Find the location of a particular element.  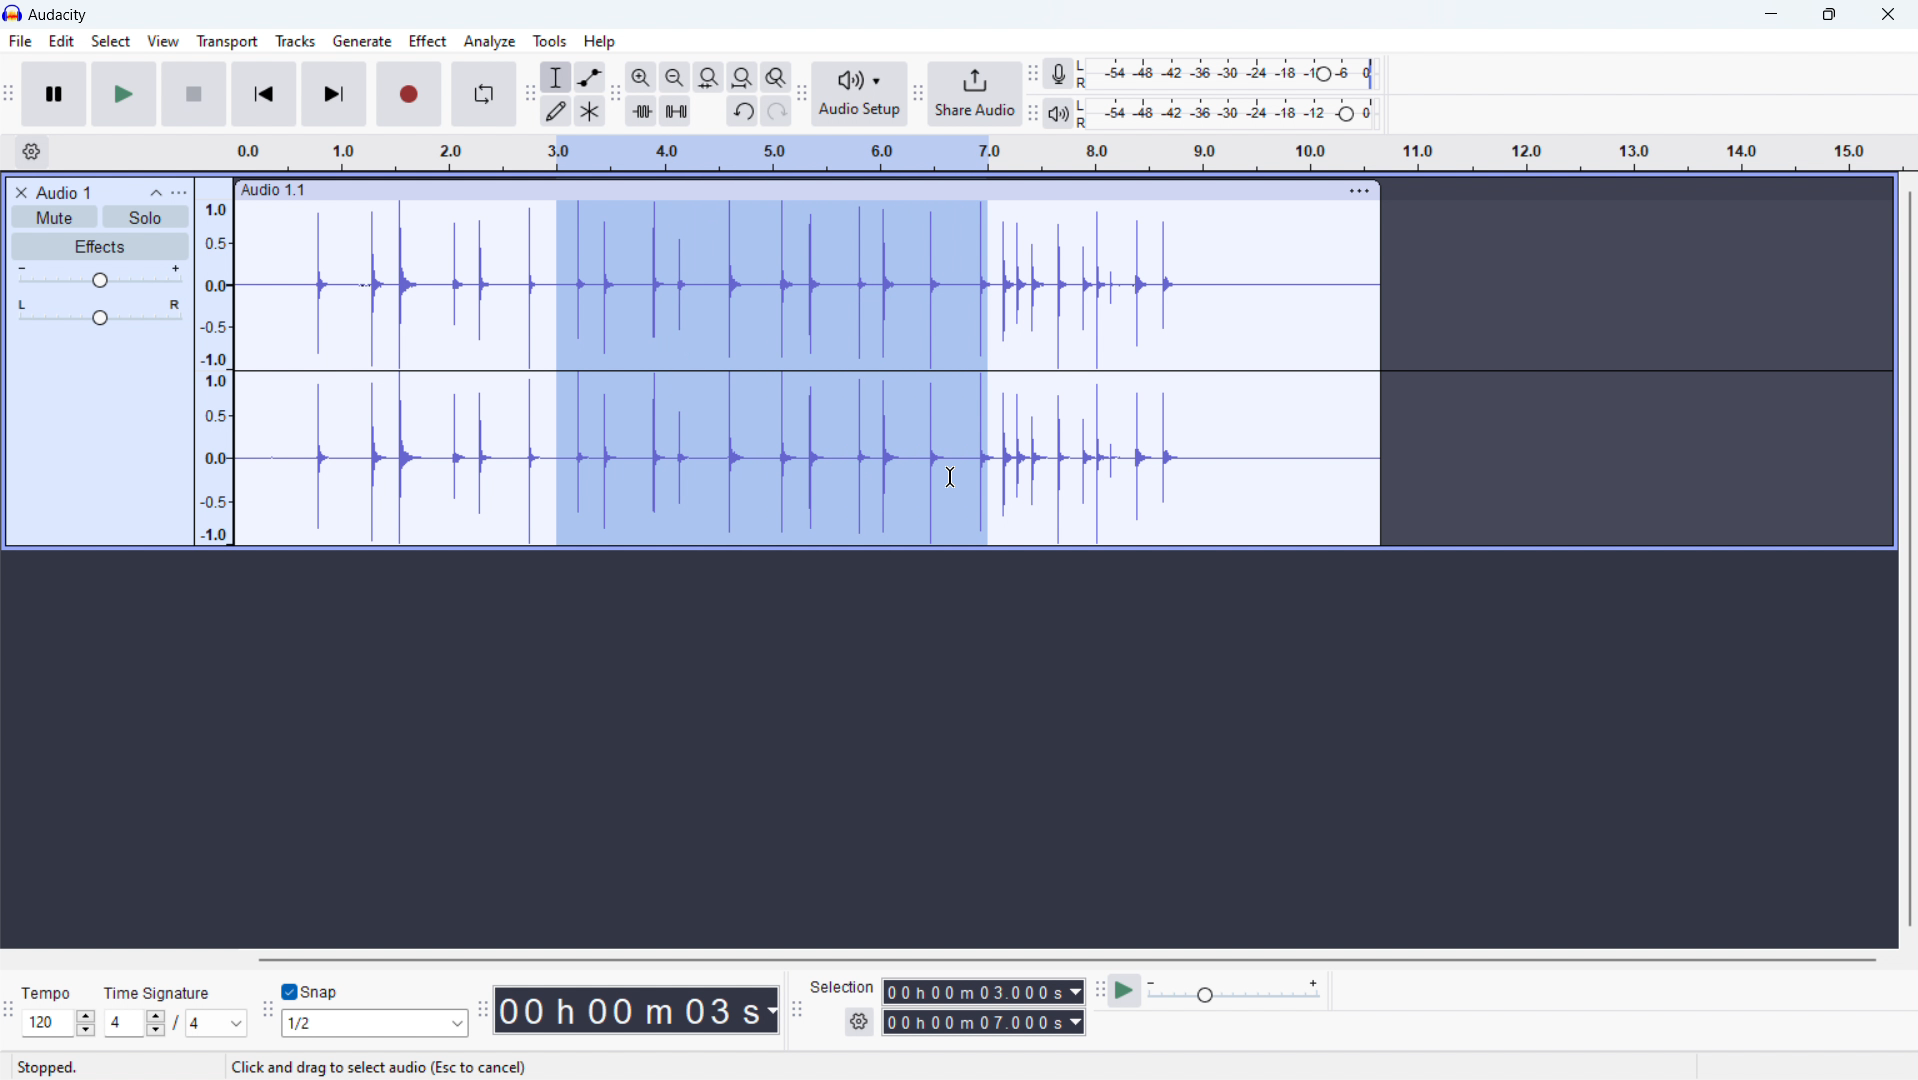

edit toolbar is located at coordinates (617, 95).